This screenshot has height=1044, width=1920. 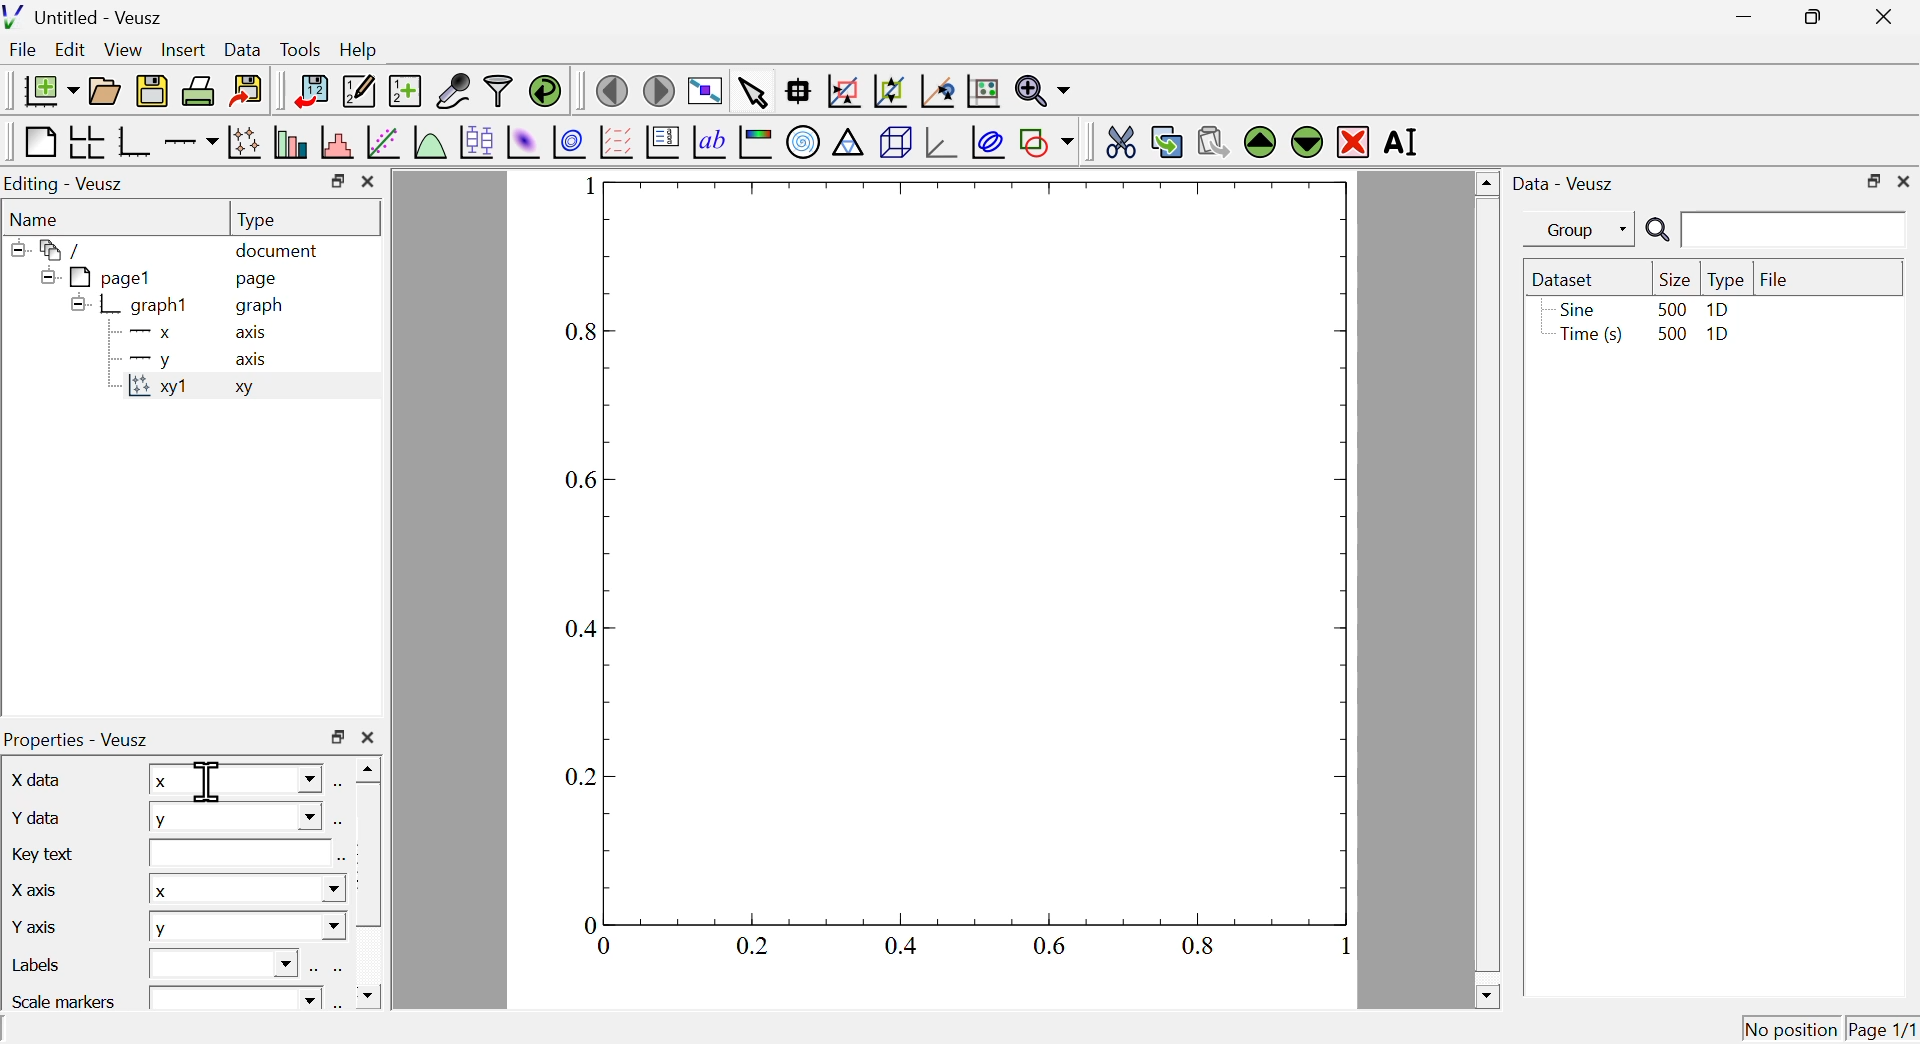 I want to click on polar graph, so click(x=805, y=143).